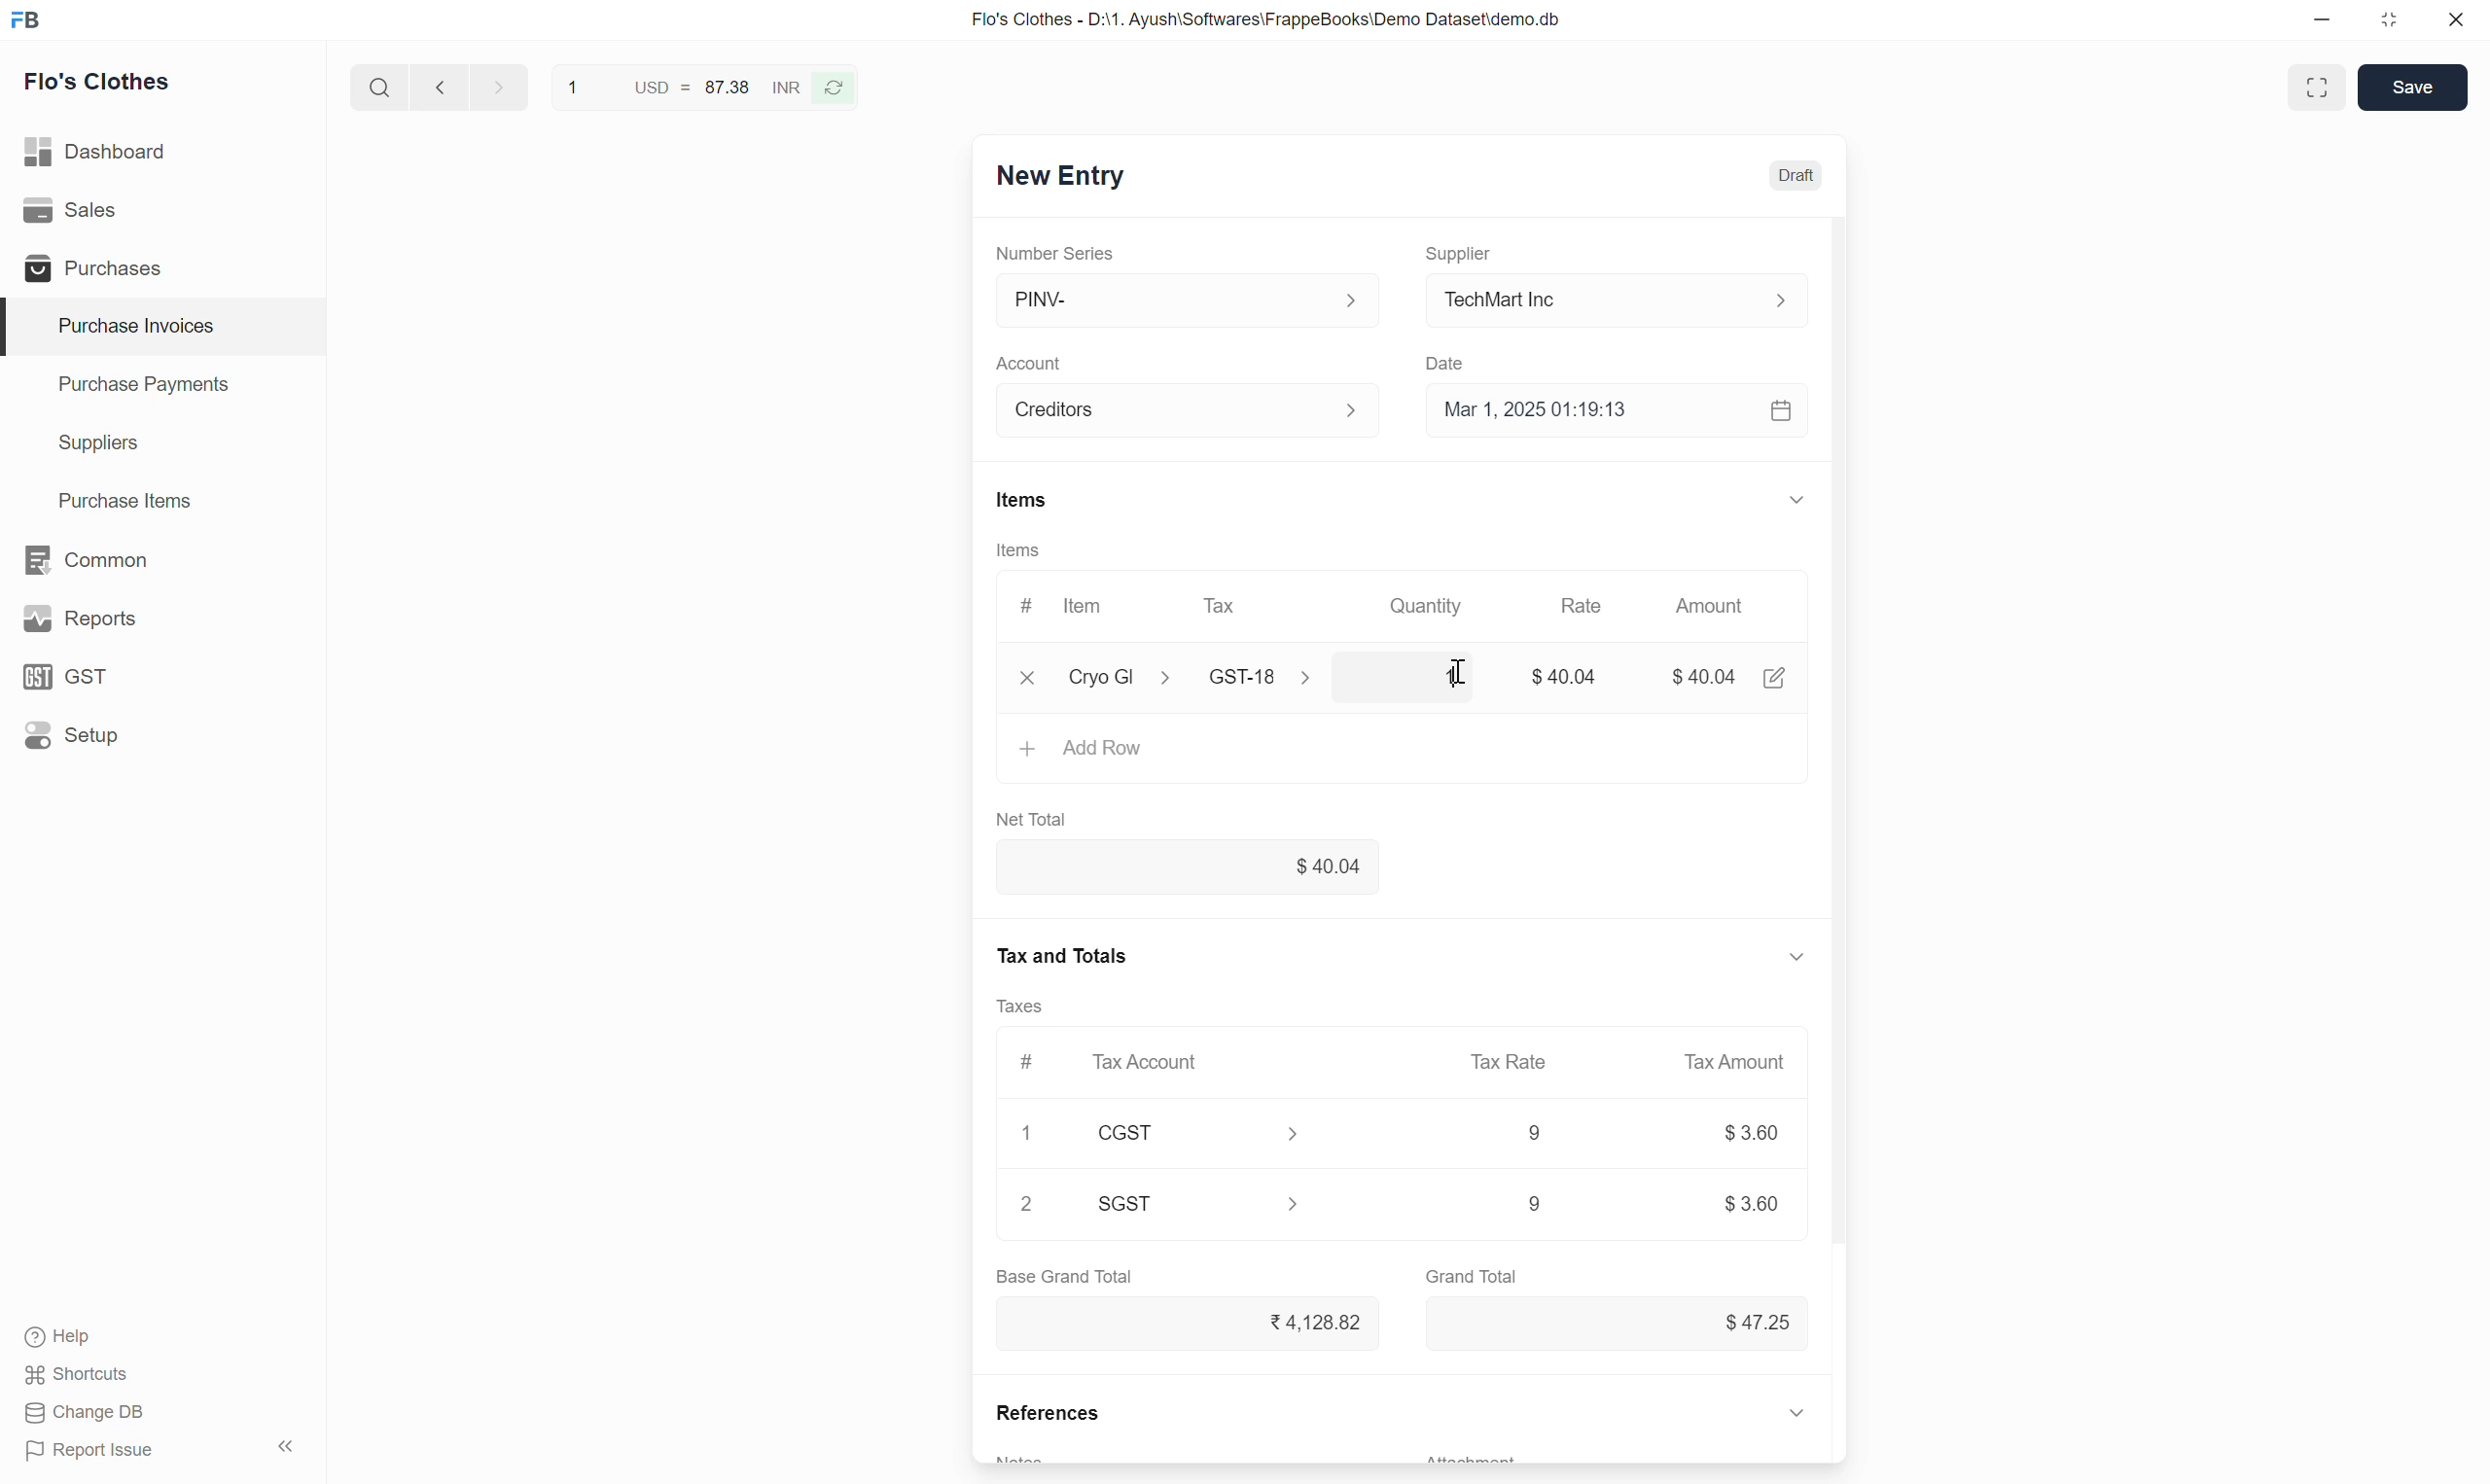 This screenshot has width=2490, height=1484. What do you see at coordinates (1452, 674) in the screenshot?
I see `1` at bounding box center [1452, 674].